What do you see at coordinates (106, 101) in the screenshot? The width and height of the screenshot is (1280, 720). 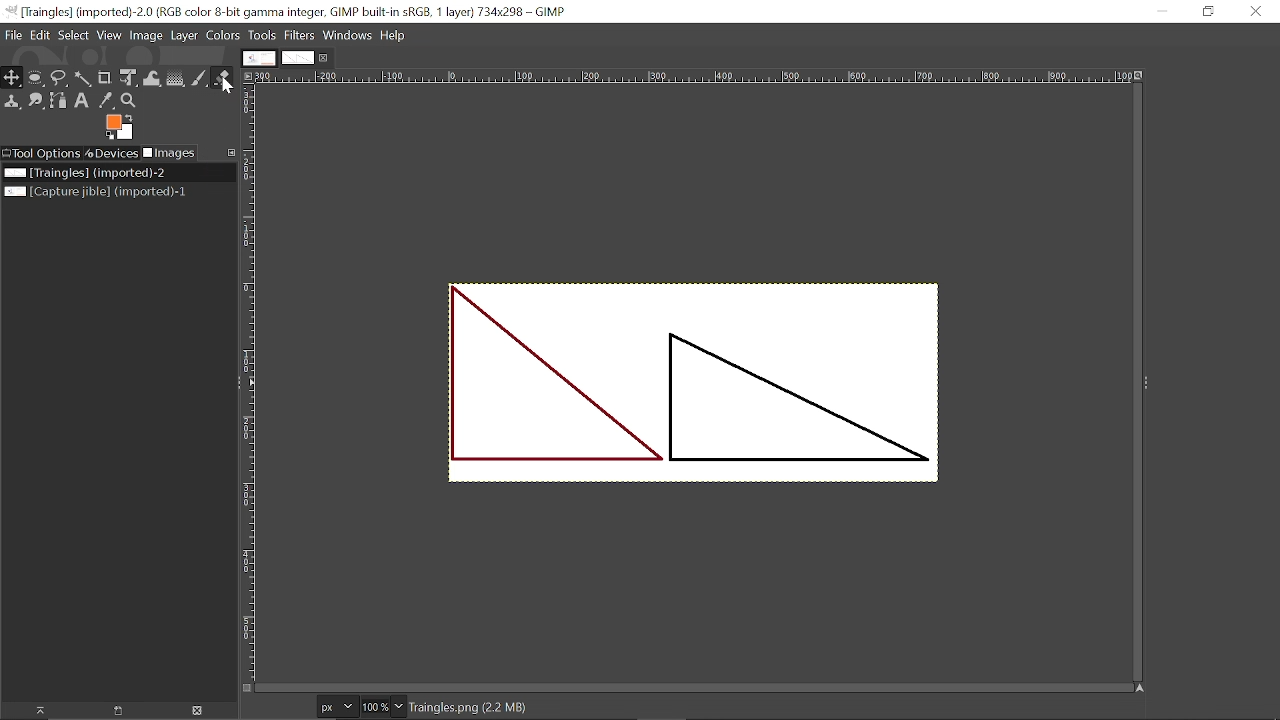 I see `Color picker tool` at bounding box center [106, 101].